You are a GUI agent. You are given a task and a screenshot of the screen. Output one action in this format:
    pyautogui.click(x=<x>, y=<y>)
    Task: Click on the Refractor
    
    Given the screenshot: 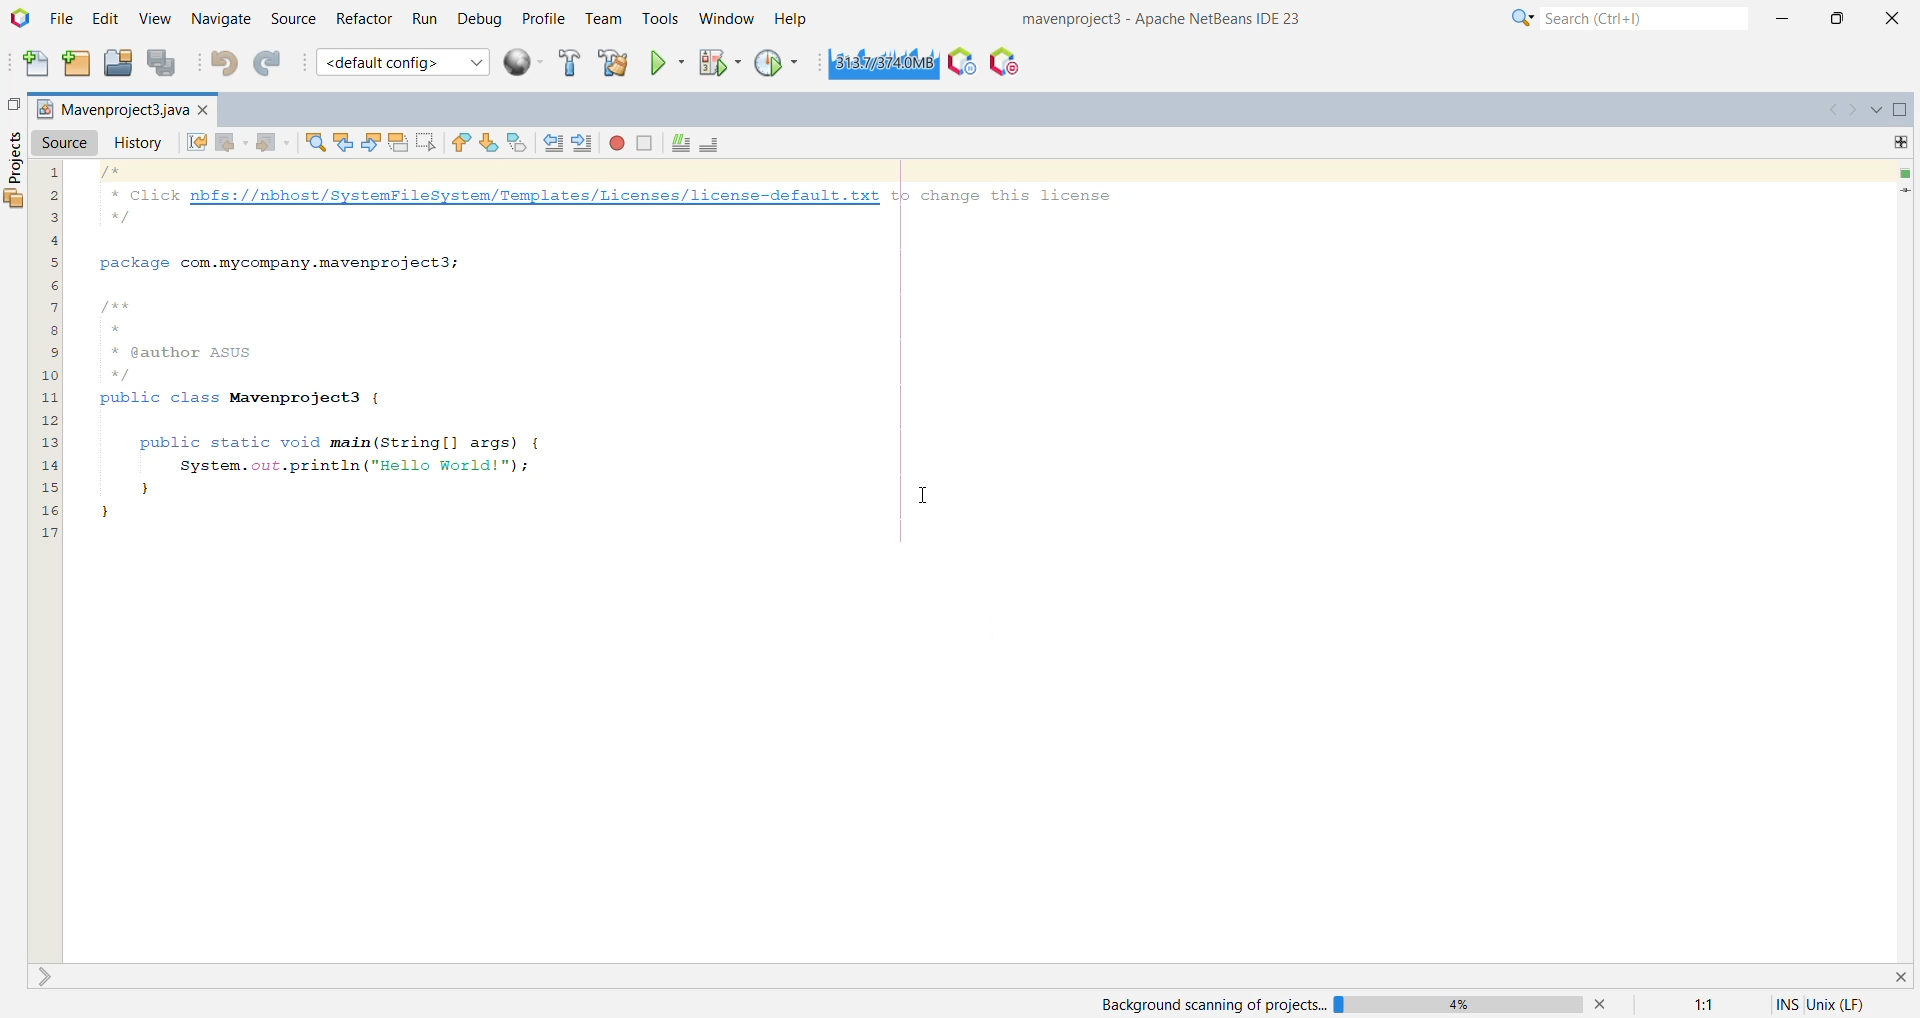 What is the action you would take?
    pyautogui.click(x=362, y=19)
    